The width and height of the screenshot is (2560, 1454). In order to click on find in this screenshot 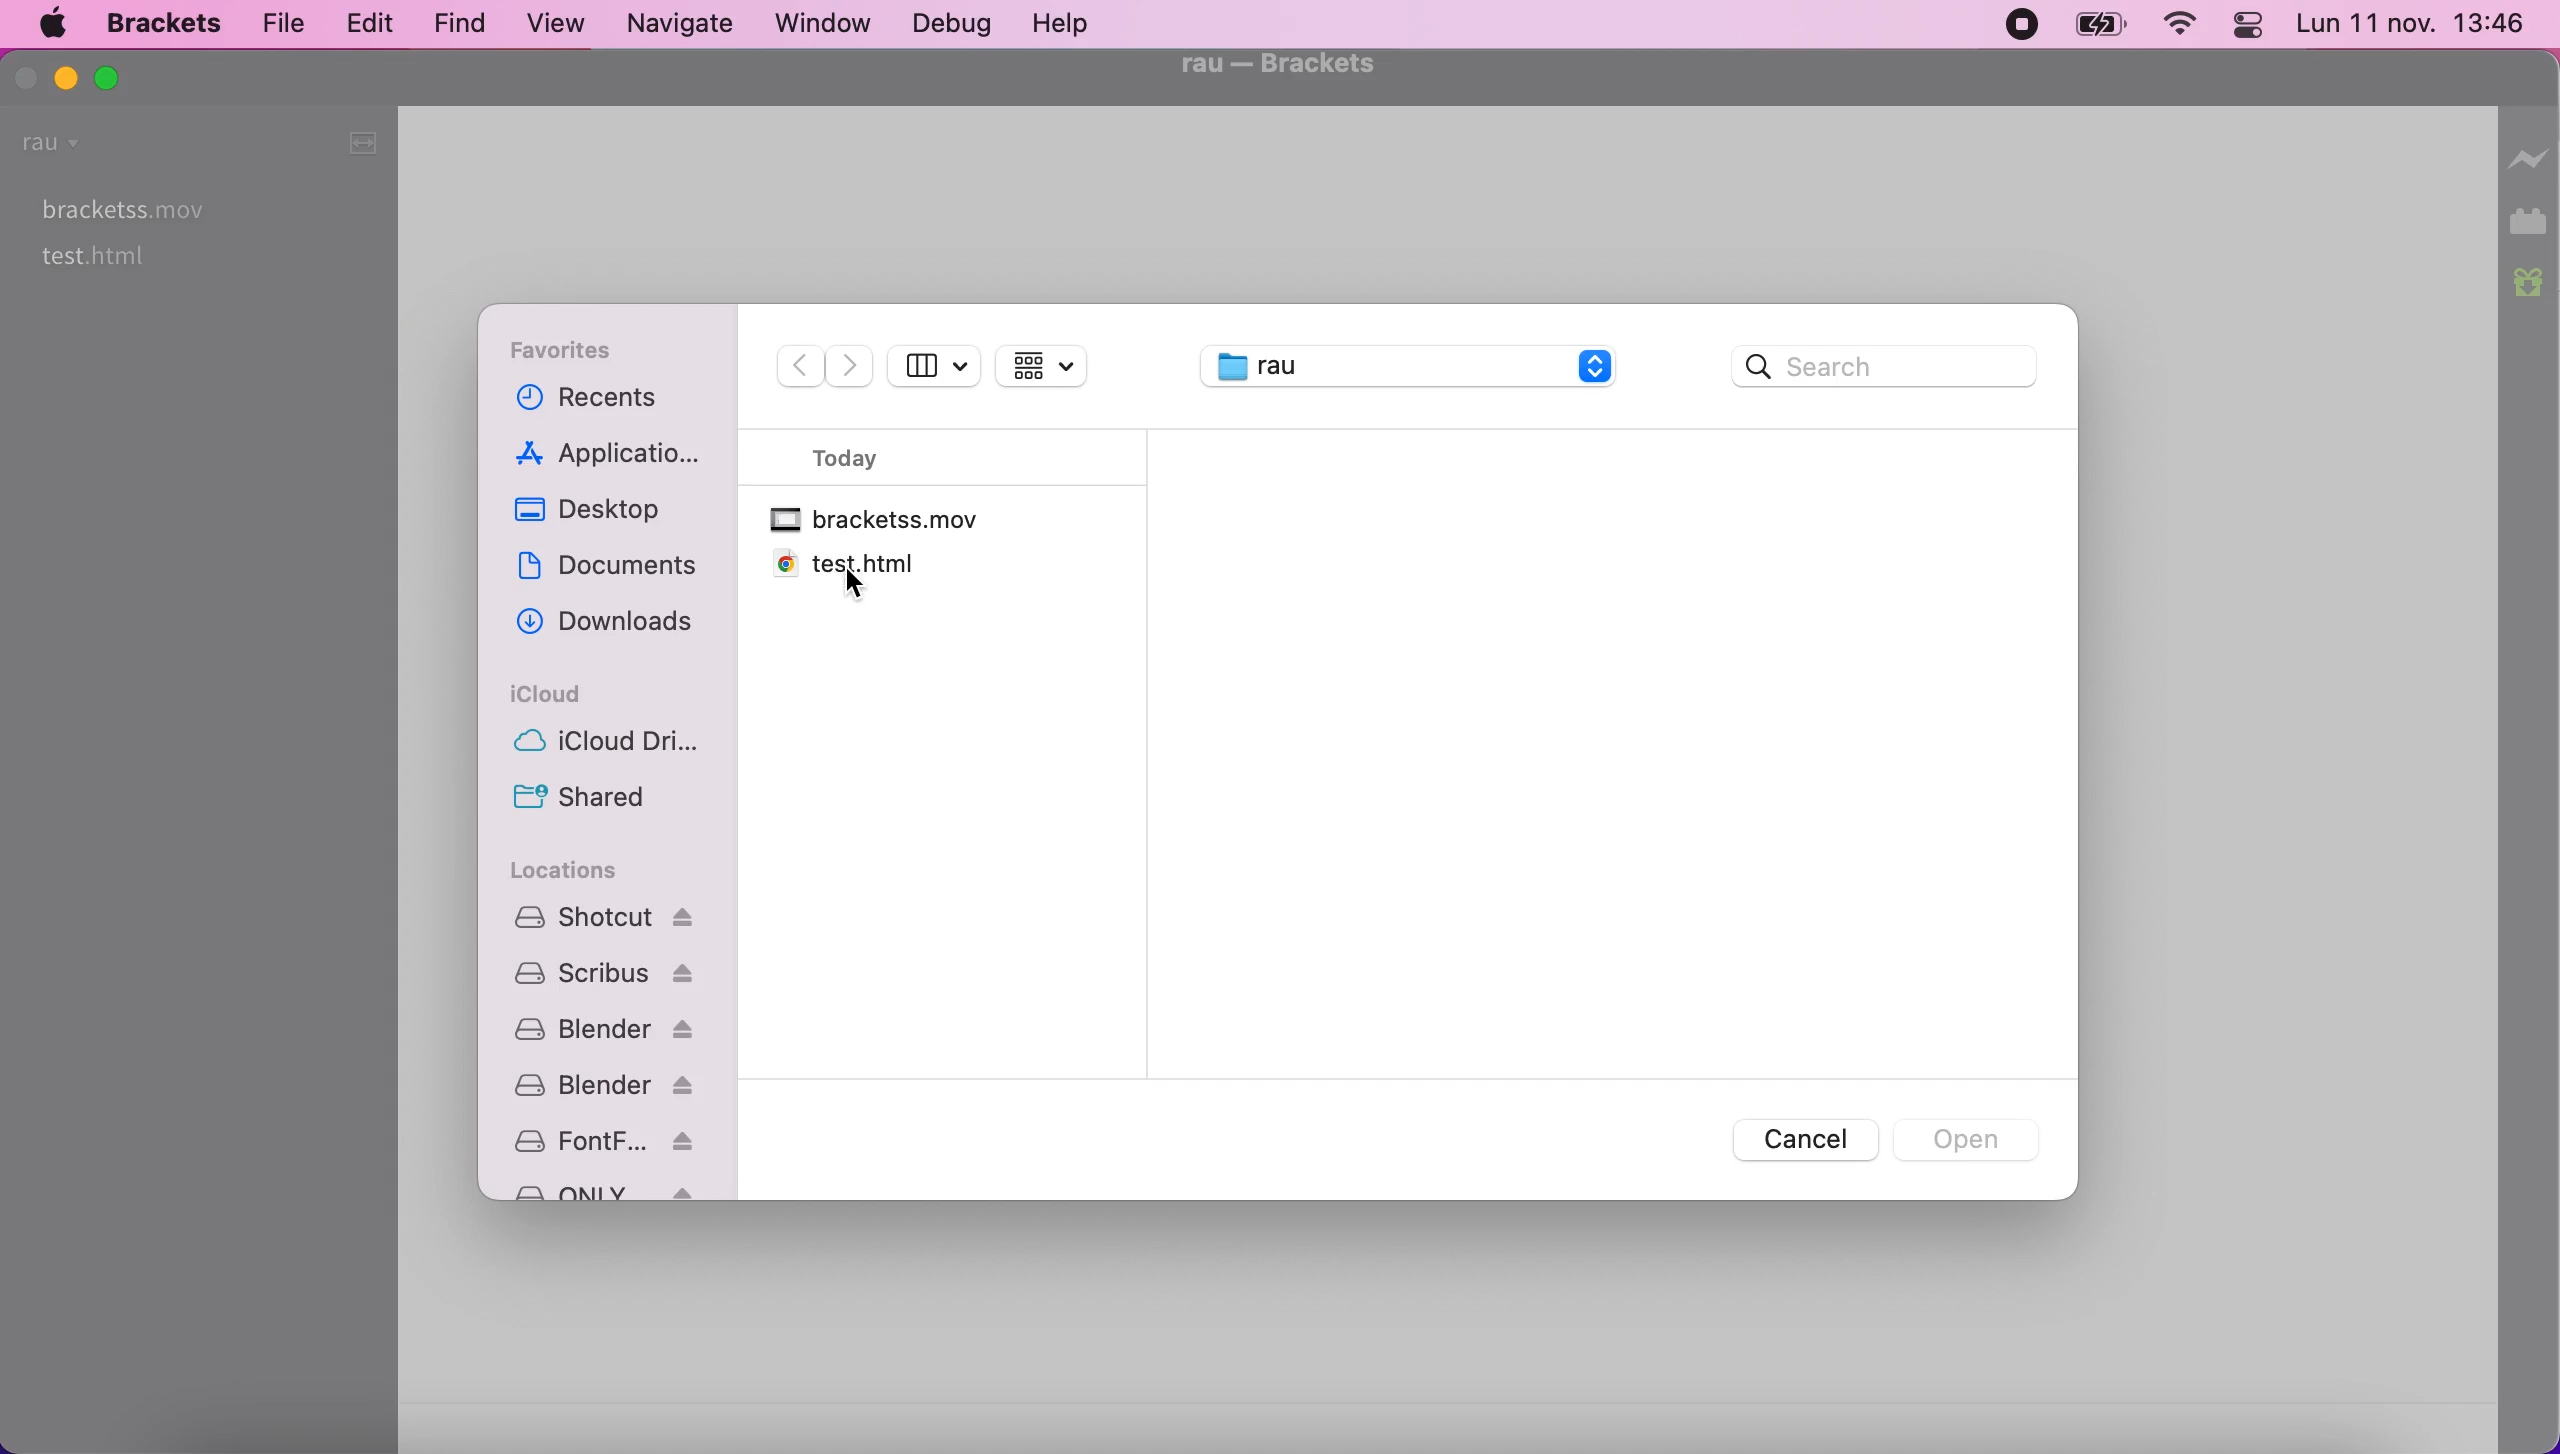, I will do `click(462, 27)`.